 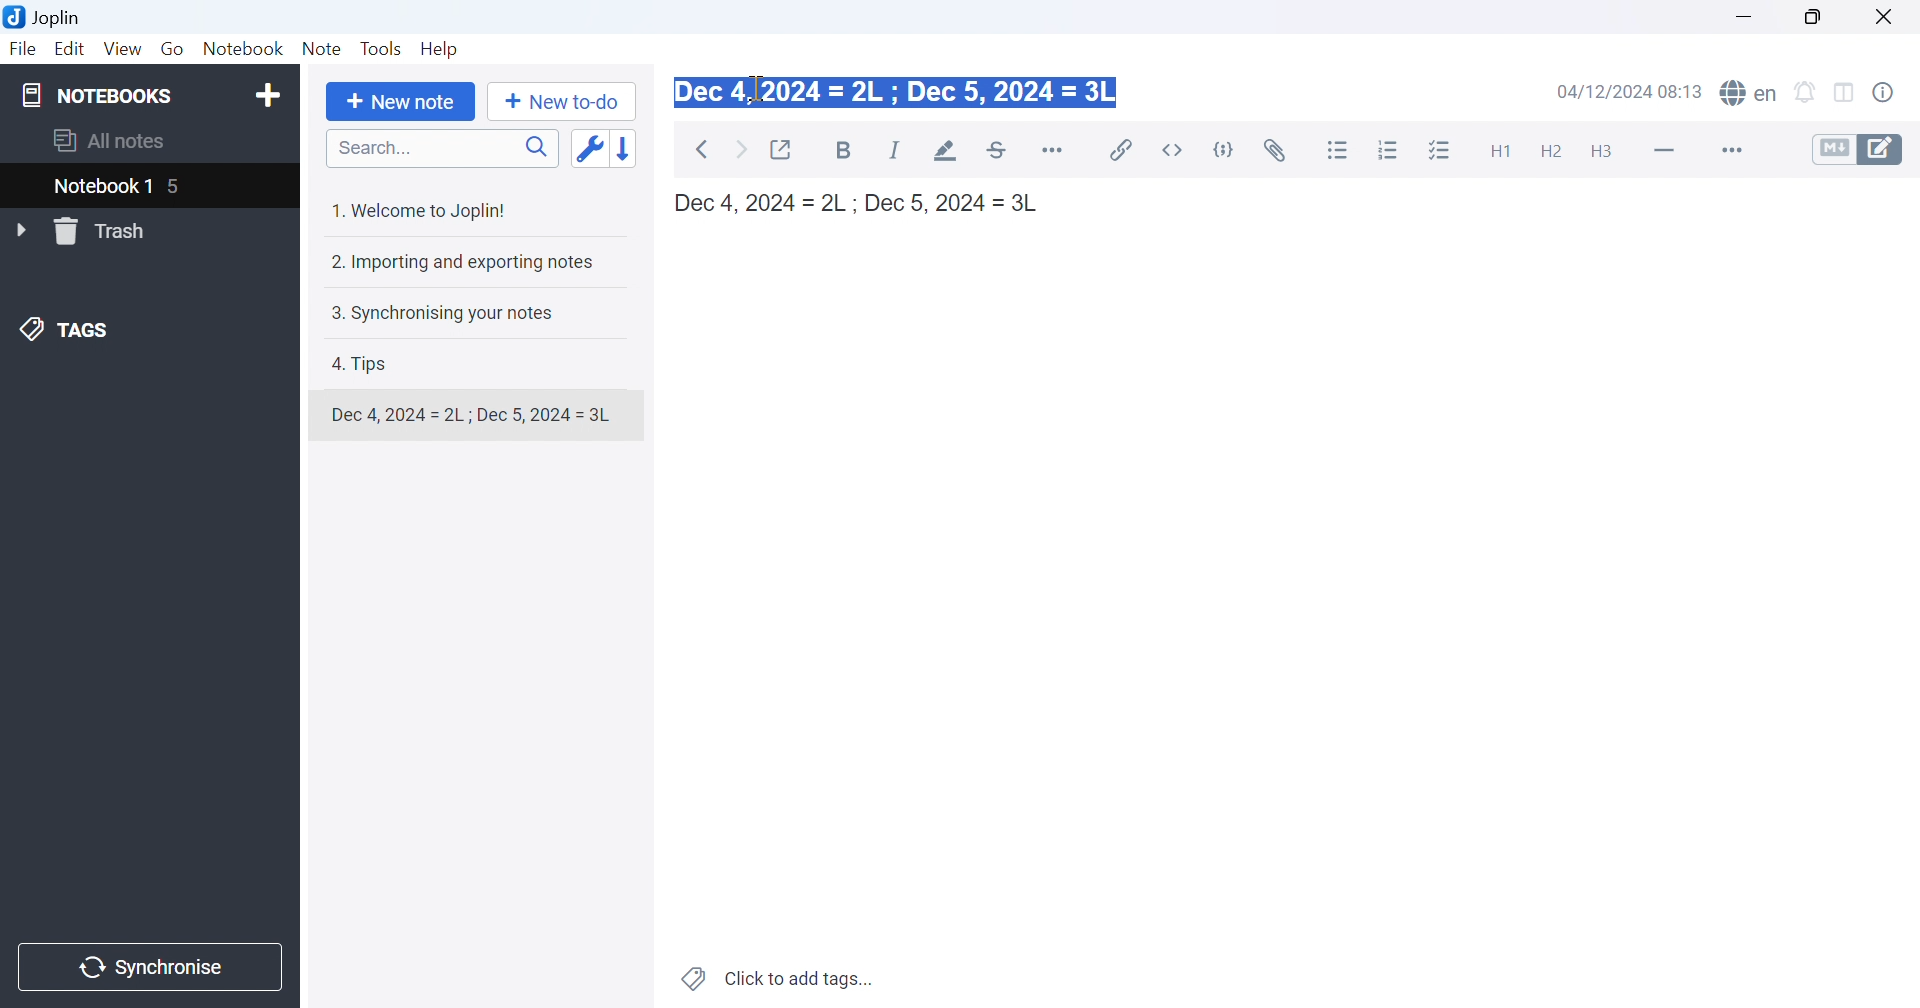 What do you see at coordinates (1174, 150) in the screenshot?
I see `Inline code` at bounding box center [1174, 150].